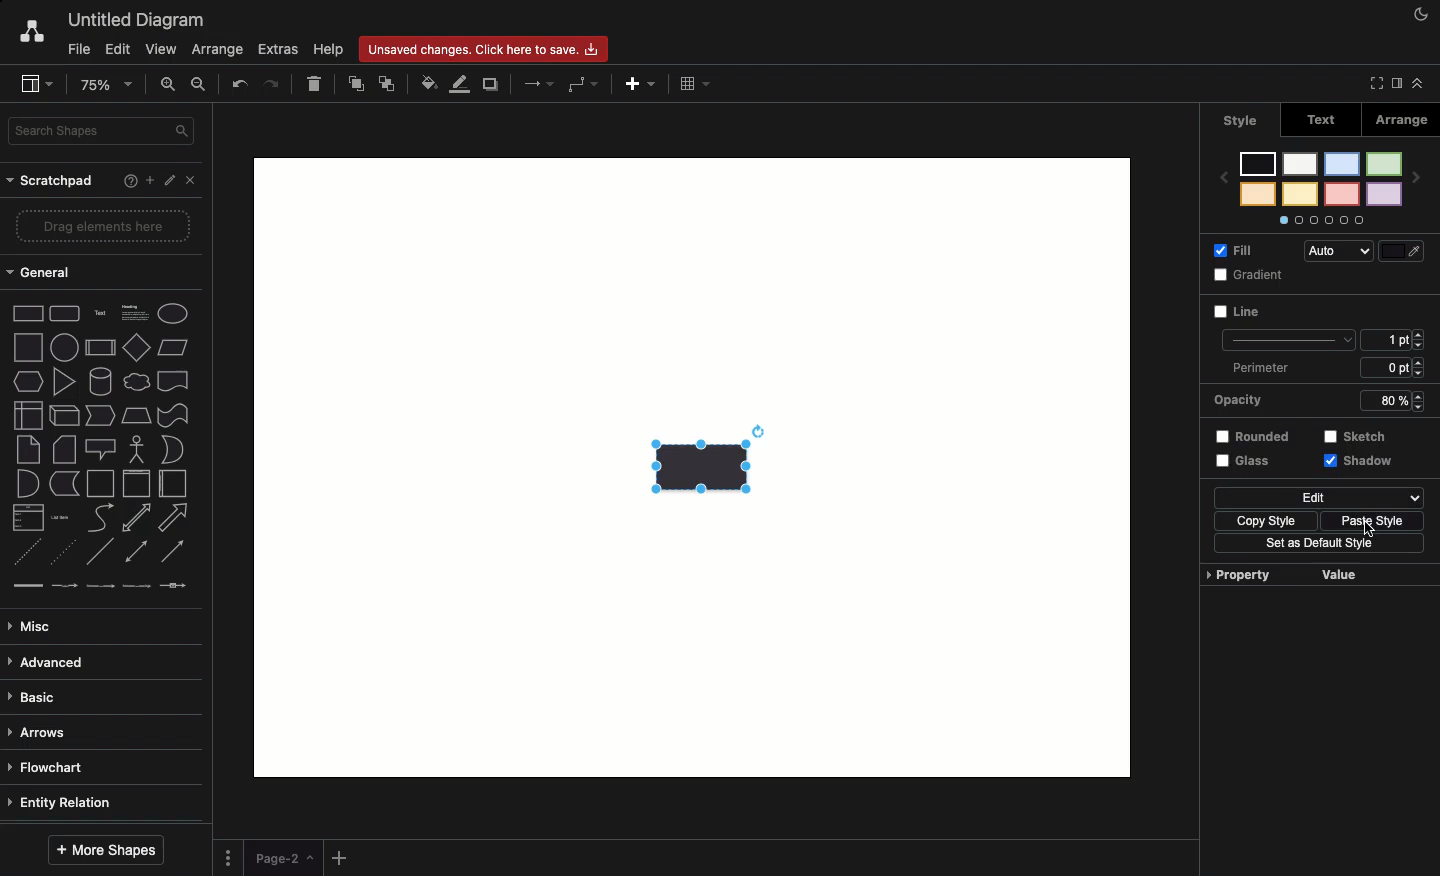  What do you see at coordinates (62, 448) in the screenshot?
I see `card` at bounding box center [62, 448].